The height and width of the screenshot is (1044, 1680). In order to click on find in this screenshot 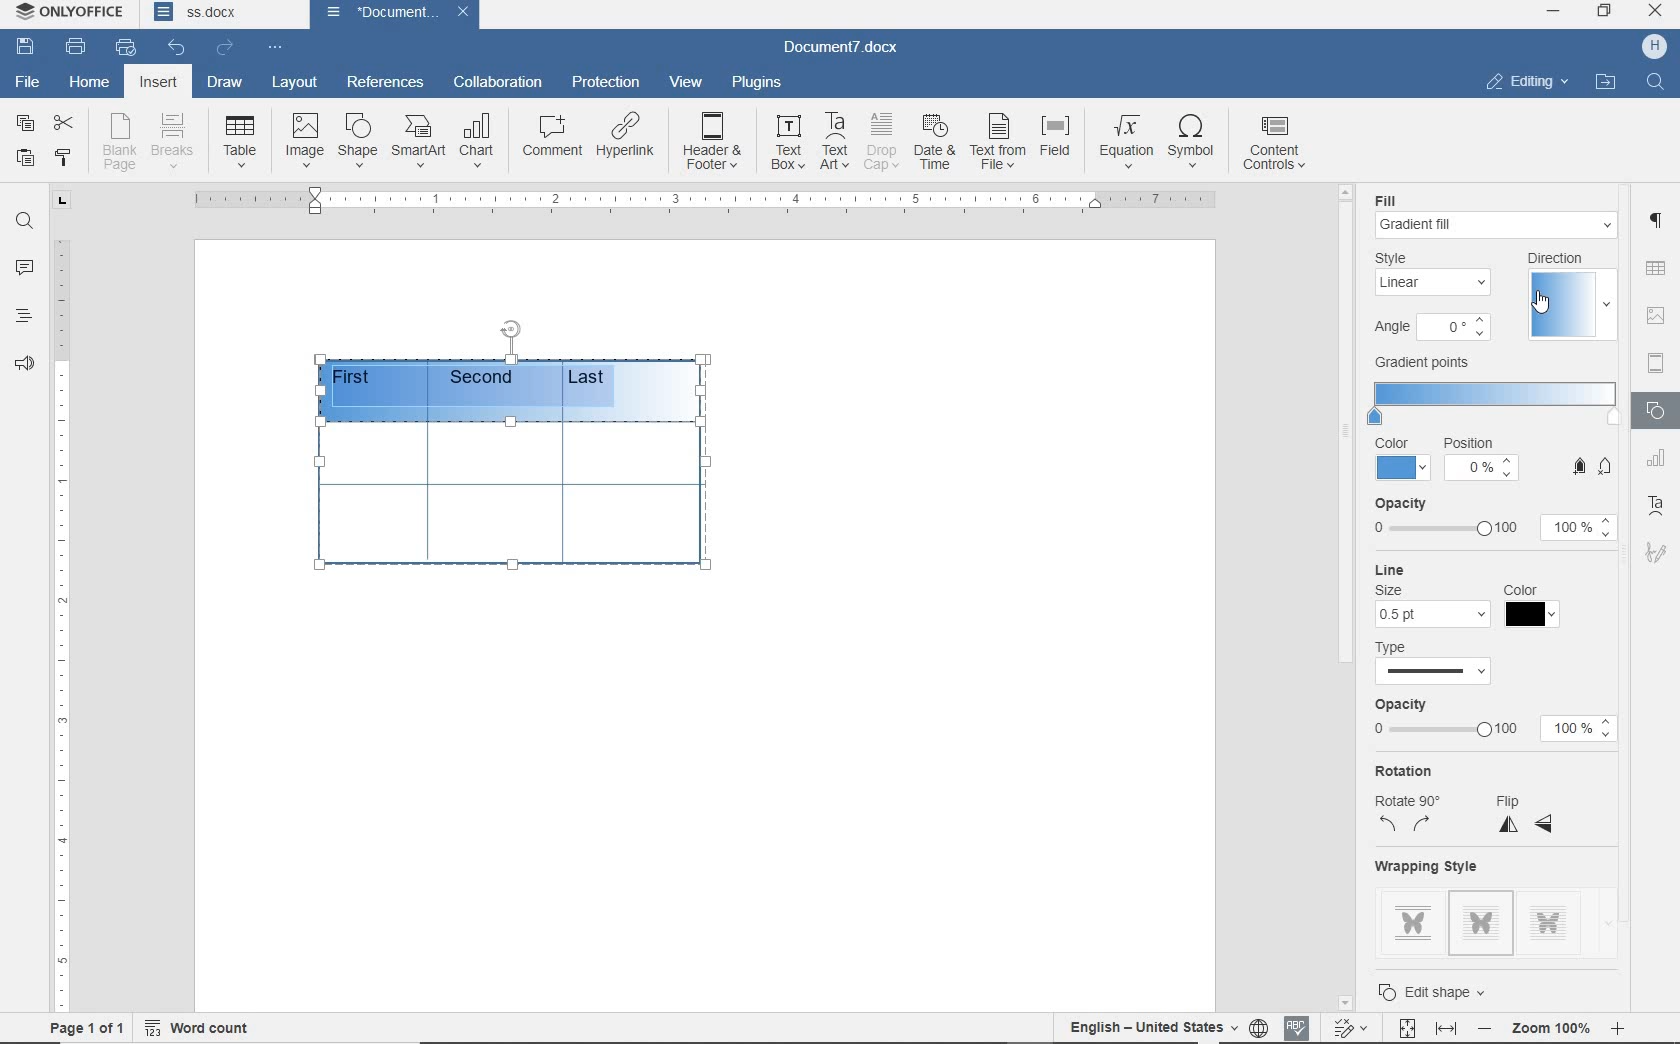, I will do `click(24, 221)`.